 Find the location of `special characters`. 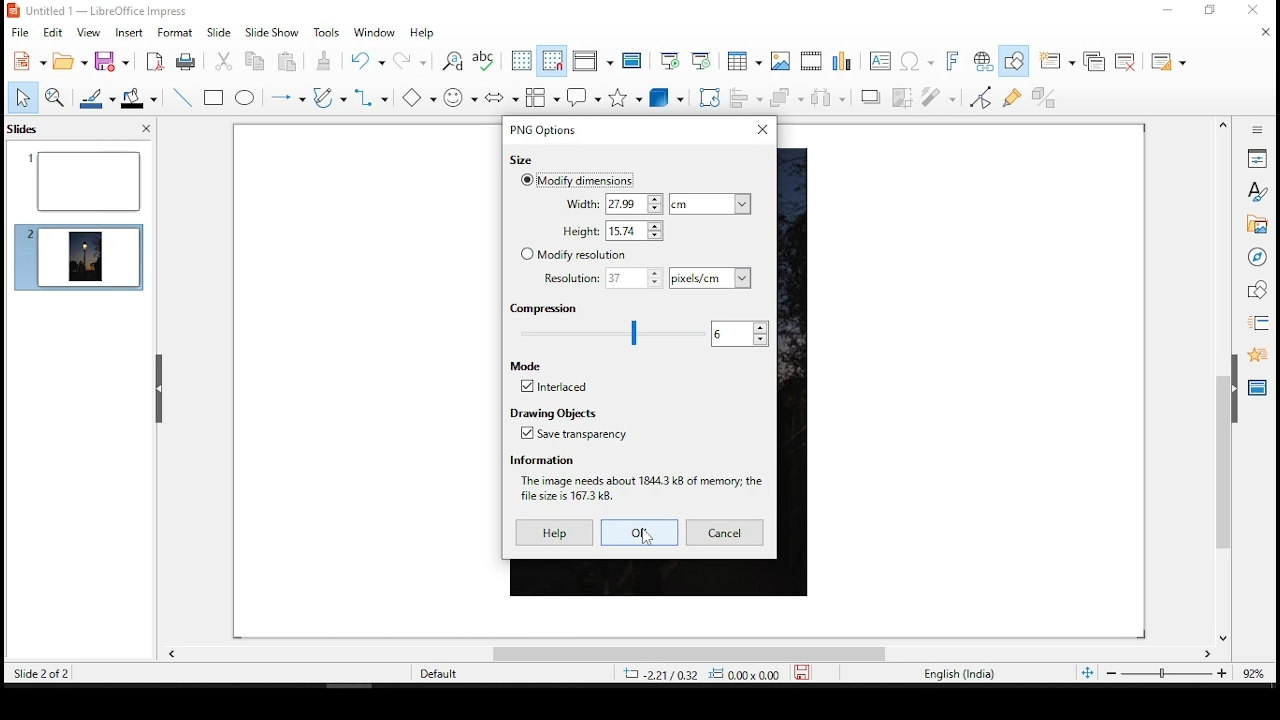

special characters is located at coordinates (916, 61).